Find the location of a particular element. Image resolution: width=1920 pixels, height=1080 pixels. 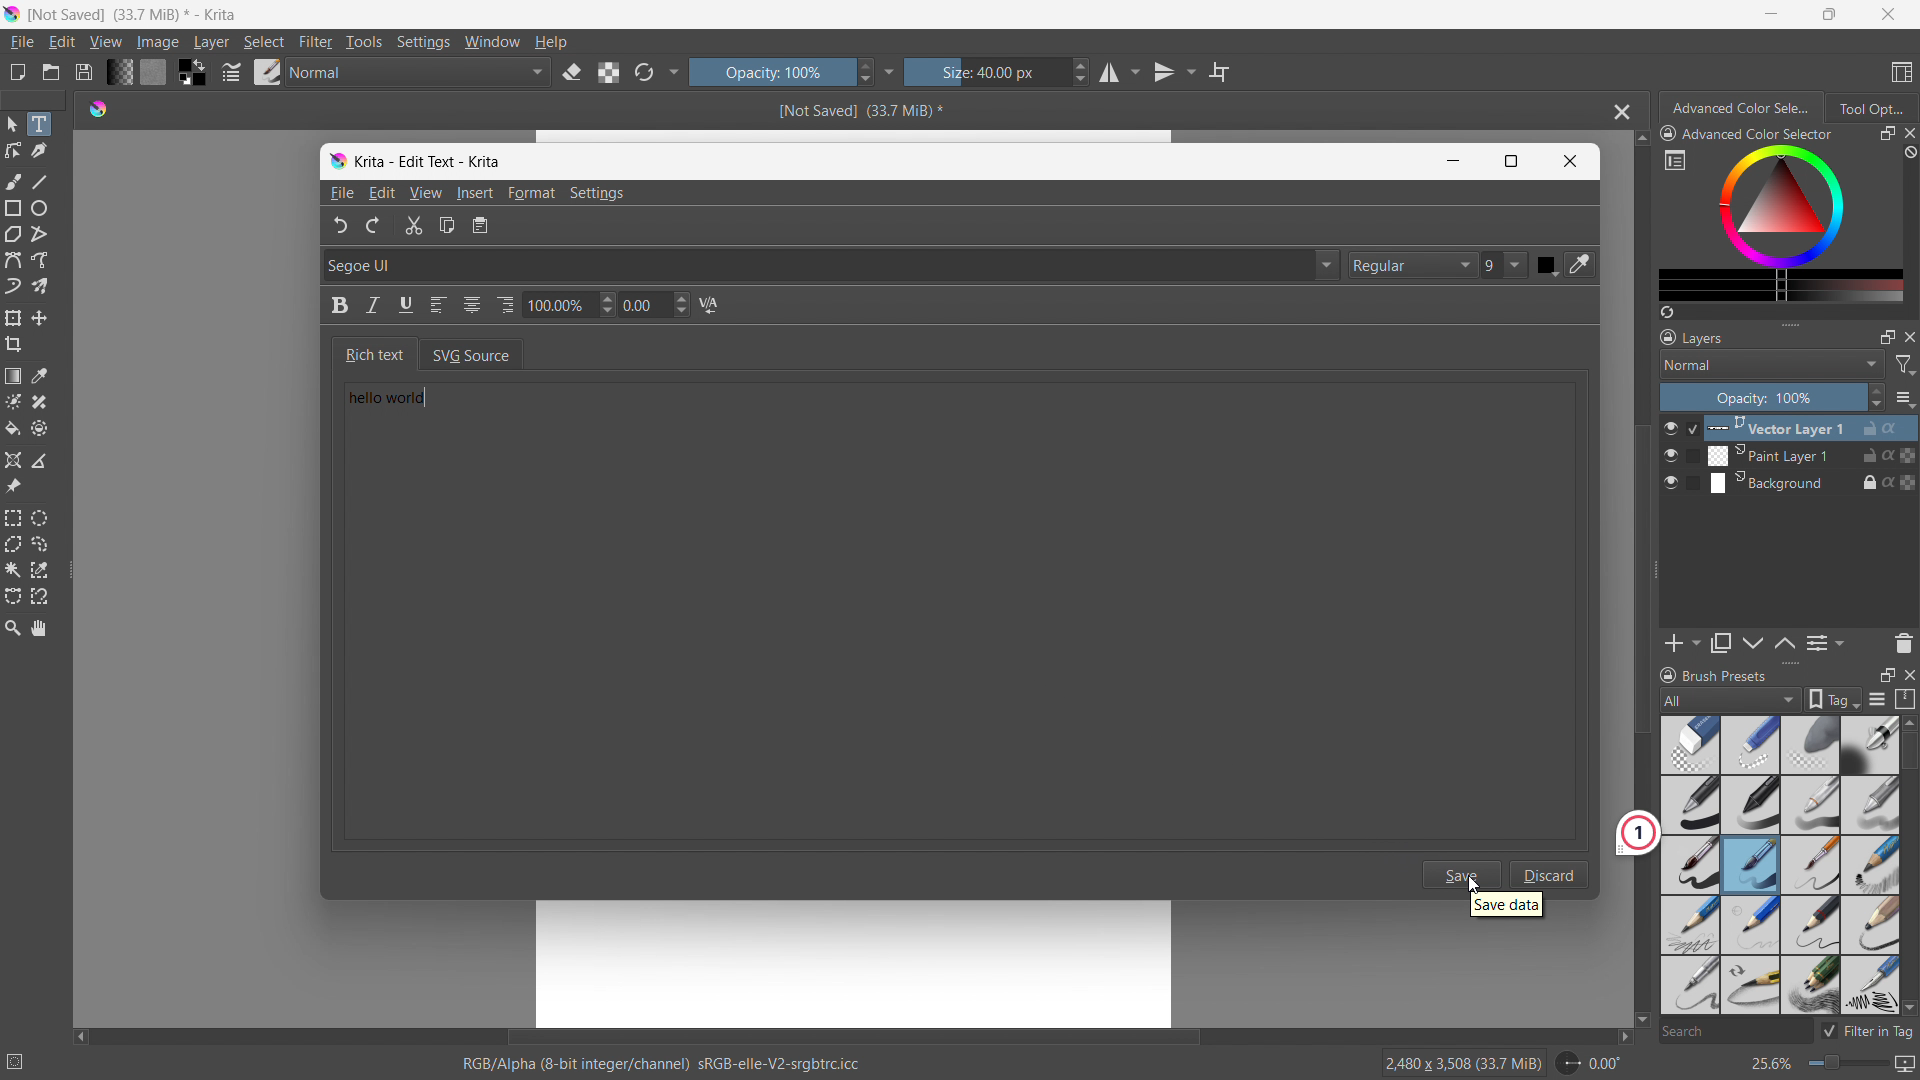

Maximize is located at coordinates (1512, 161).